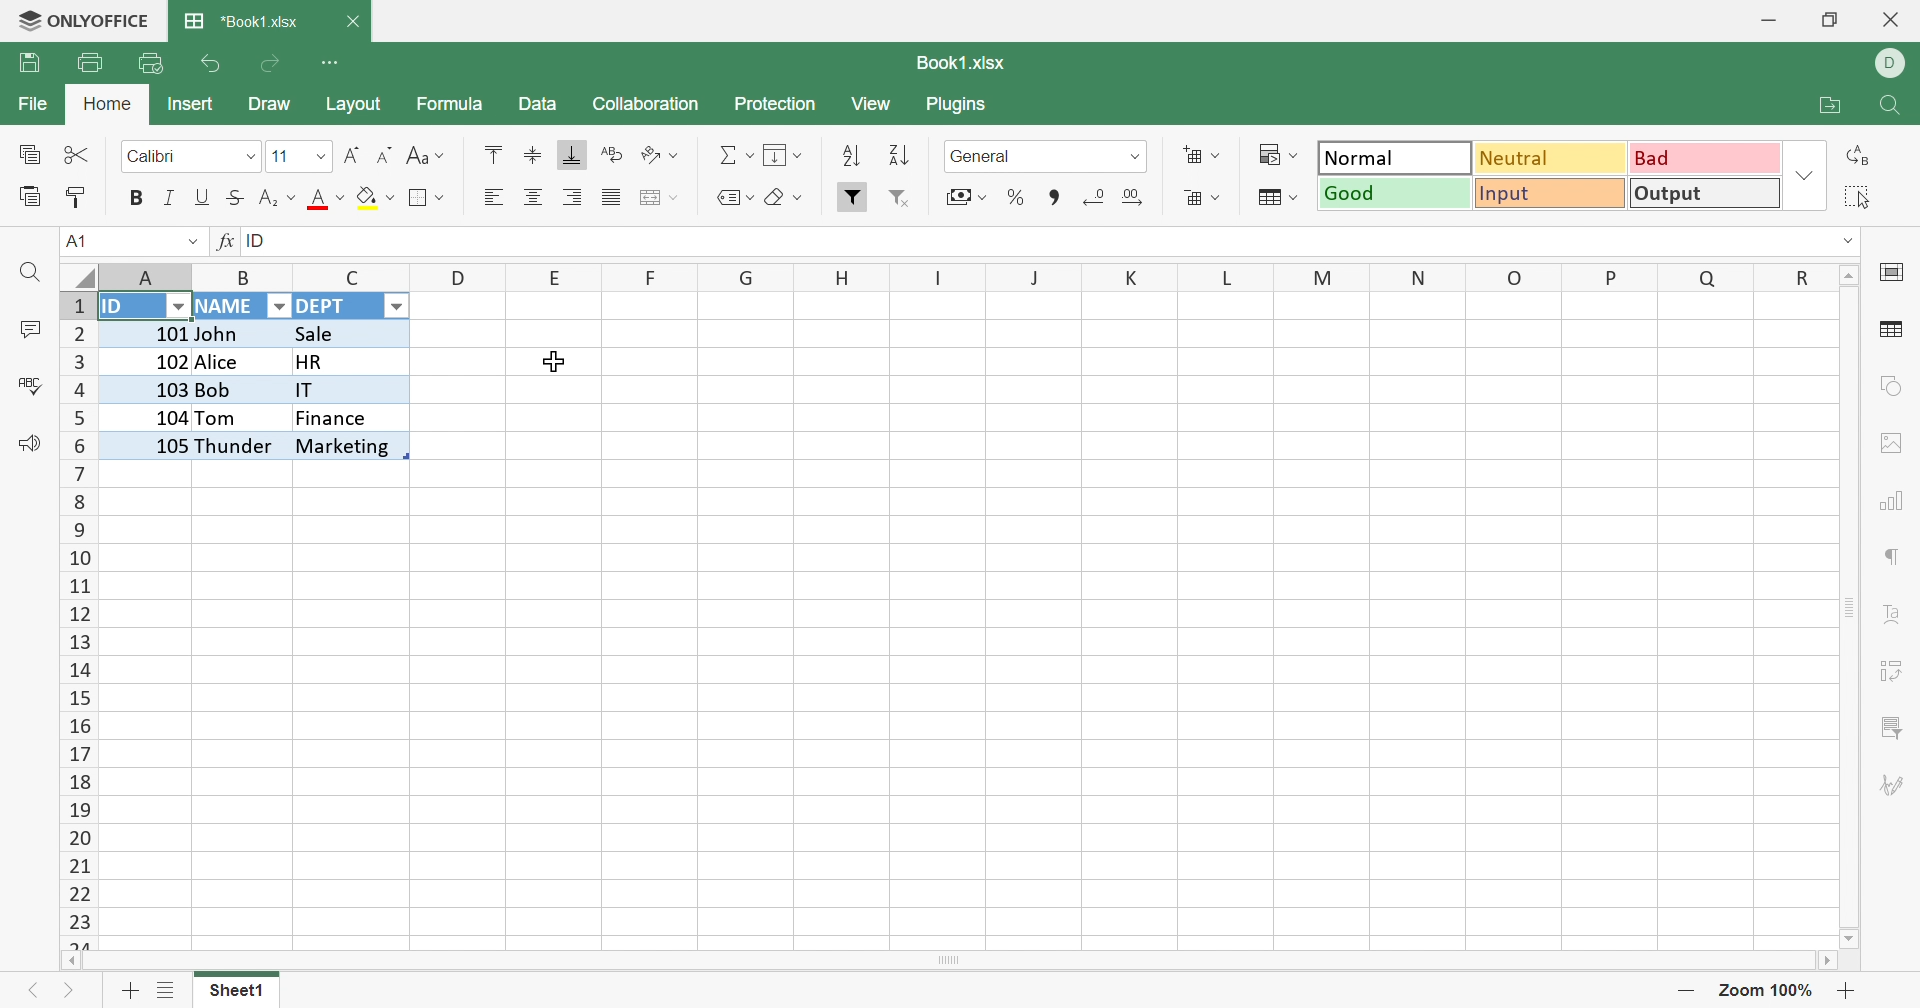  I want to click on Orientation, so click(657, 153).